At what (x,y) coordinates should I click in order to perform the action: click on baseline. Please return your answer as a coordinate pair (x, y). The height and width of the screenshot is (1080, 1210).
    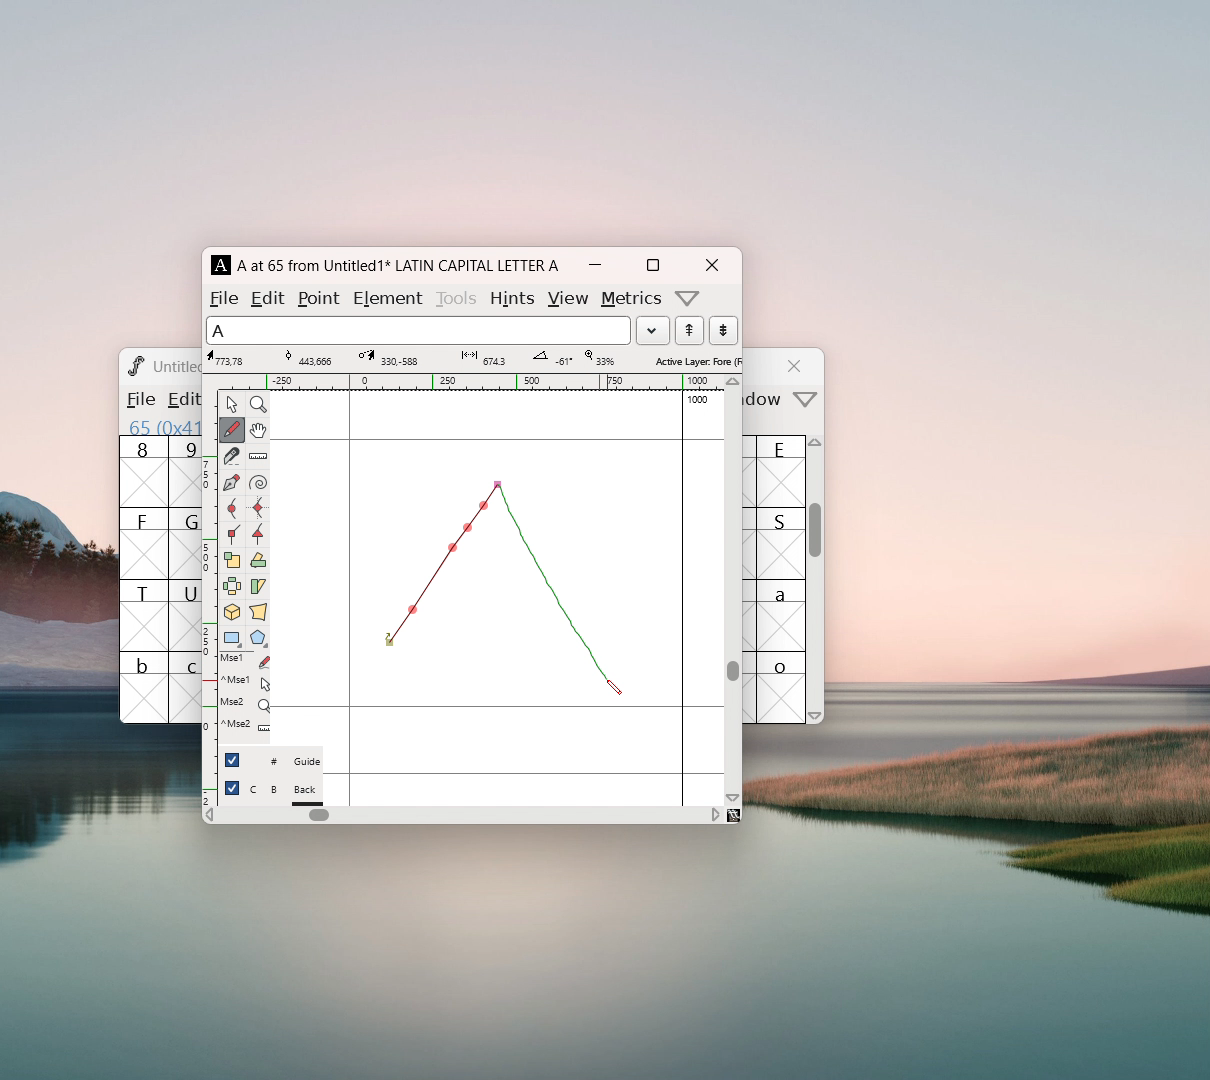
    Looking at the image, I should click on (498, 707).